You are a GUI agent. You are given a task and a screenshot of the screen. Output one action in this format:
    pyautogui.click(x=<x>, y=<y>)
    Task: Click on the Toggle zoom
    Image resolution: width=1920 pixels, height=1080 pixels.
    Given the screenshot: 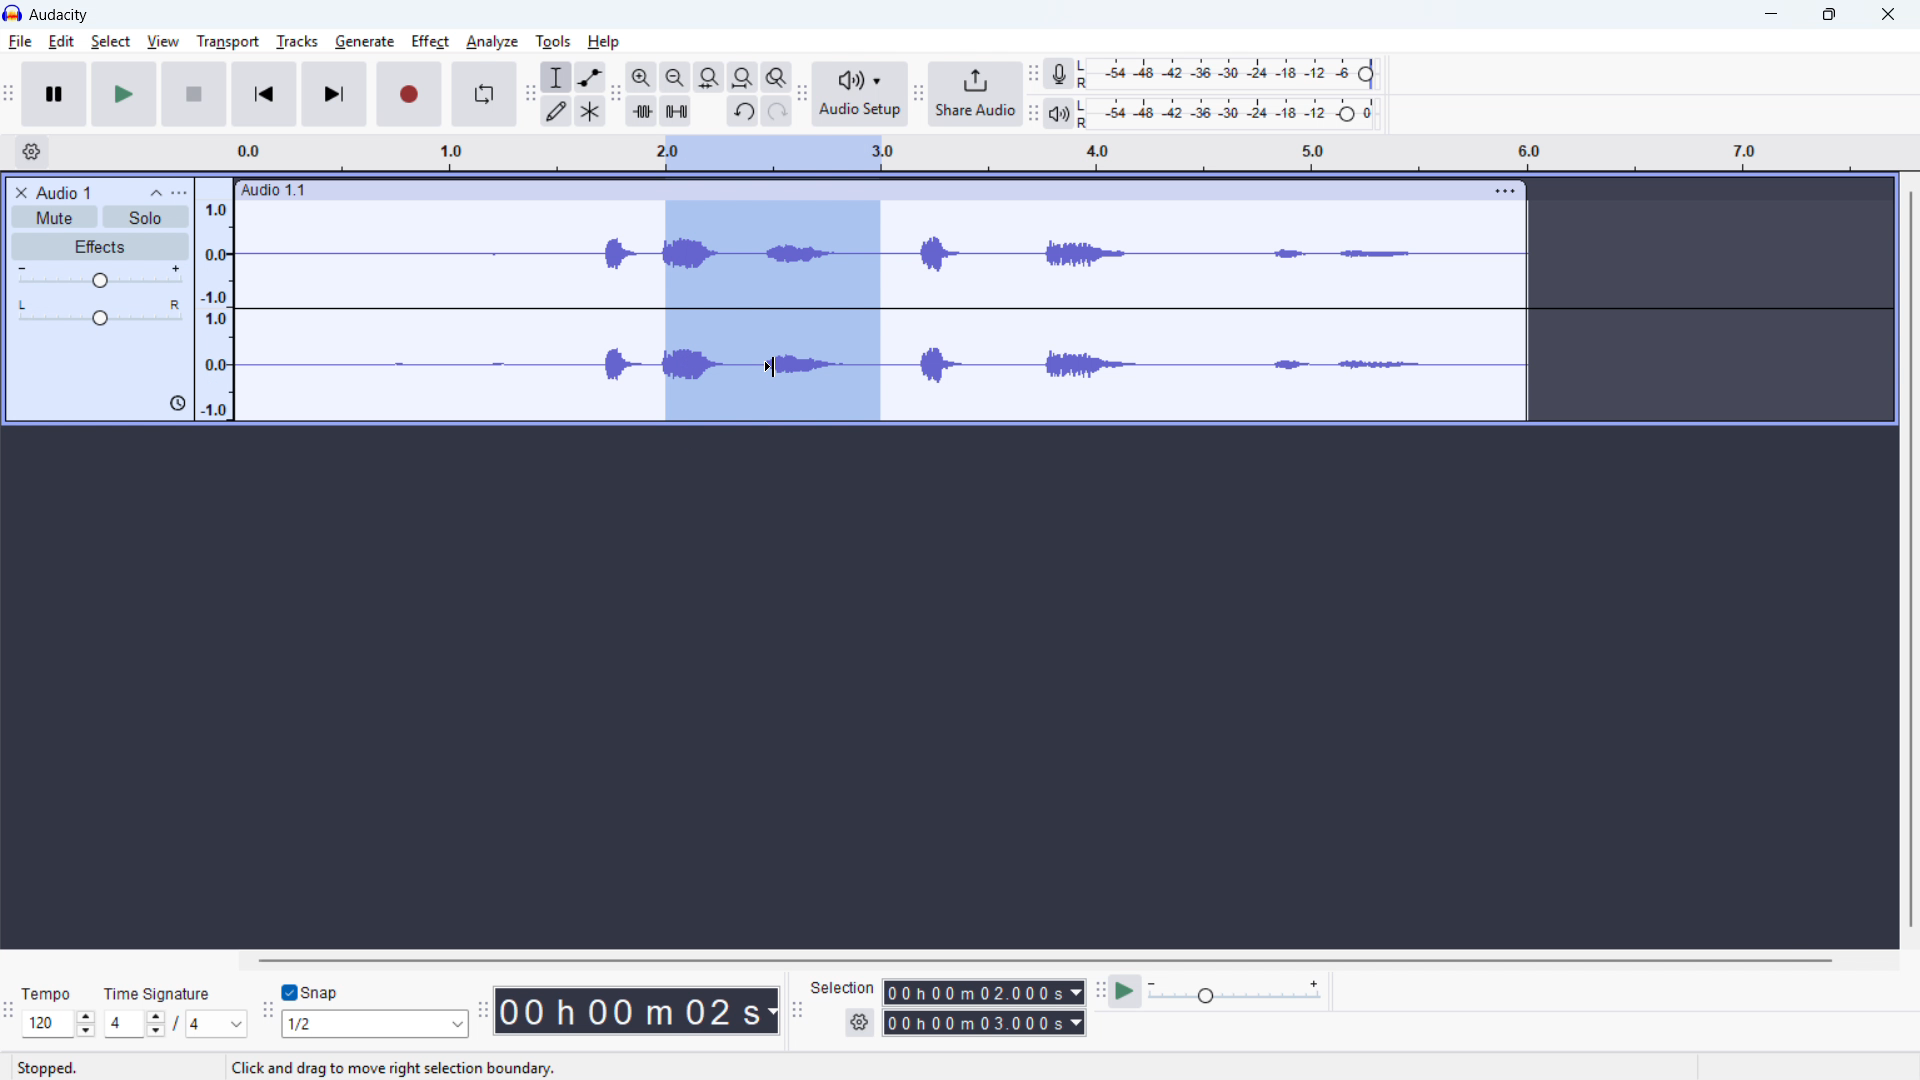 What is the action you would take?
    pyautogui.click(x=775, y=76)
    